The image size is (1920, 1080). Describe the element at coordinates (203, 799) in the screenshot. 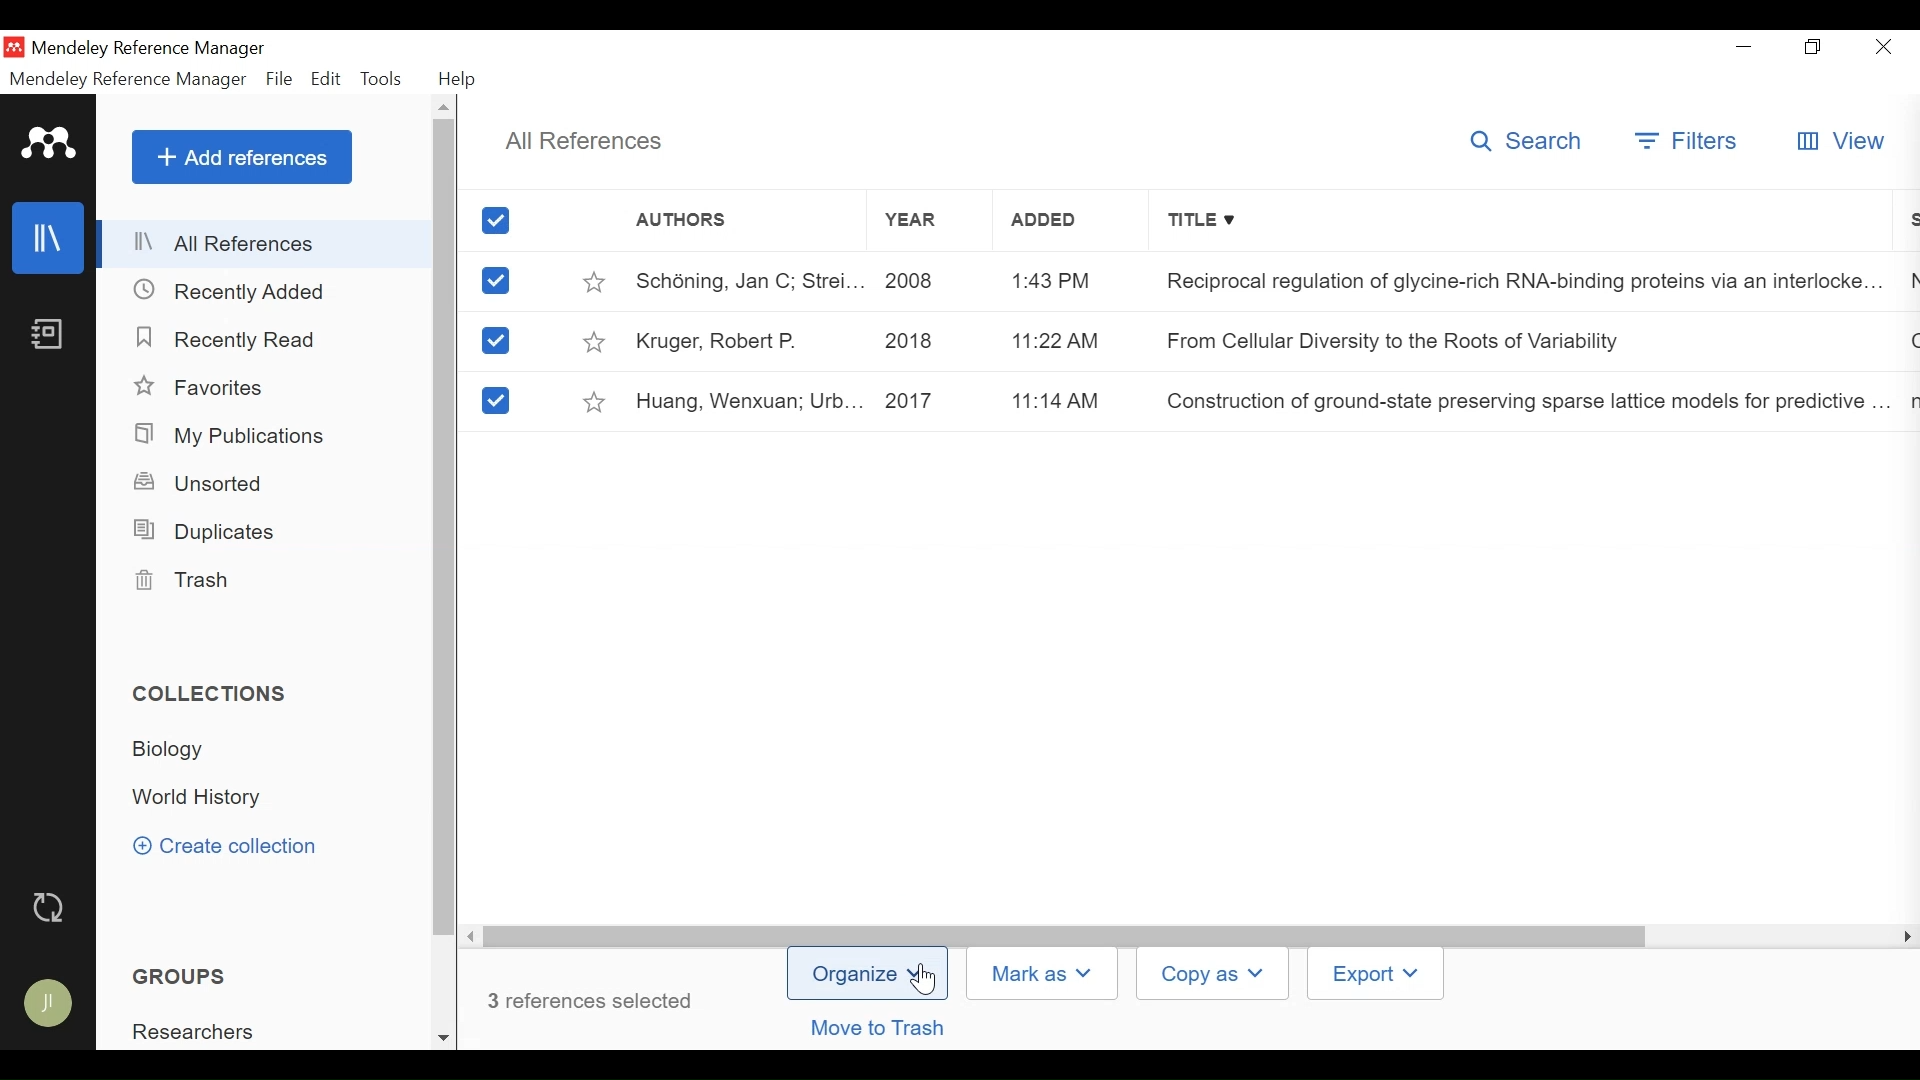

I see `Collection` at that location.